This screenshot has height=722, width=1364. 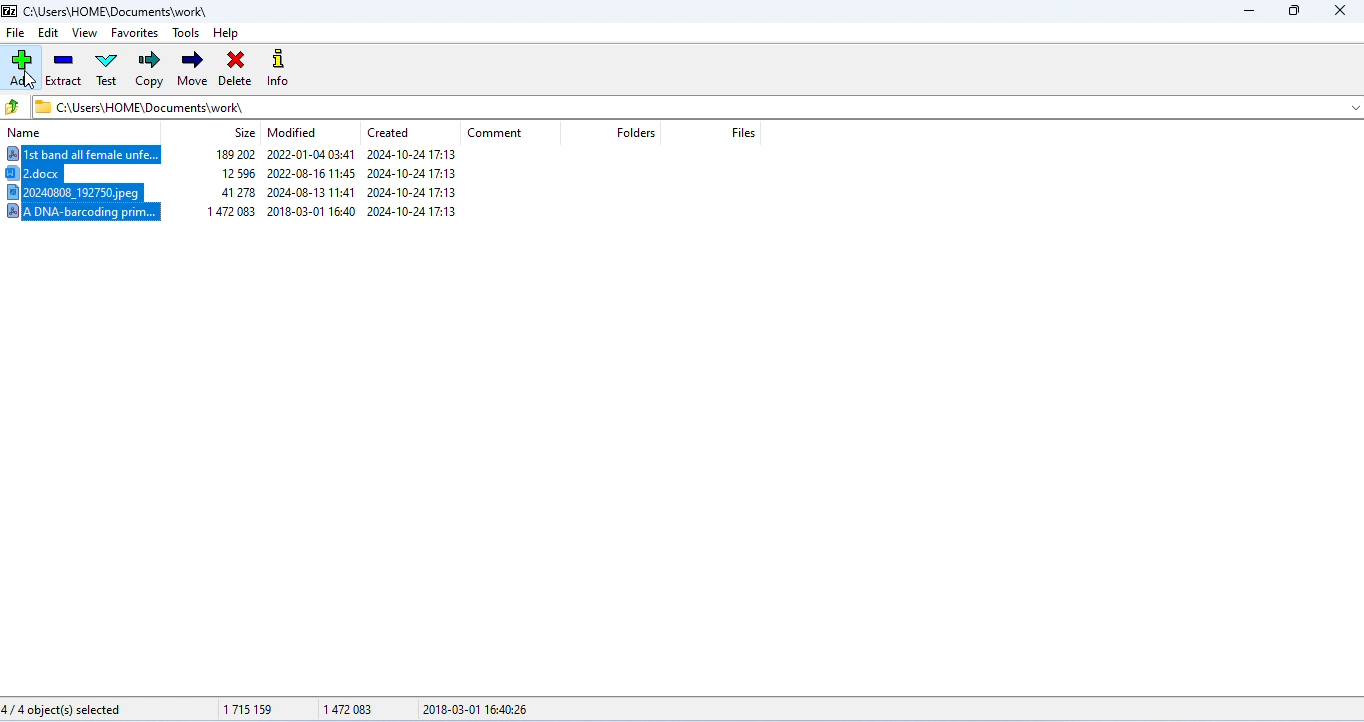 I want to click on 1715159, so click(x=249, y=709).